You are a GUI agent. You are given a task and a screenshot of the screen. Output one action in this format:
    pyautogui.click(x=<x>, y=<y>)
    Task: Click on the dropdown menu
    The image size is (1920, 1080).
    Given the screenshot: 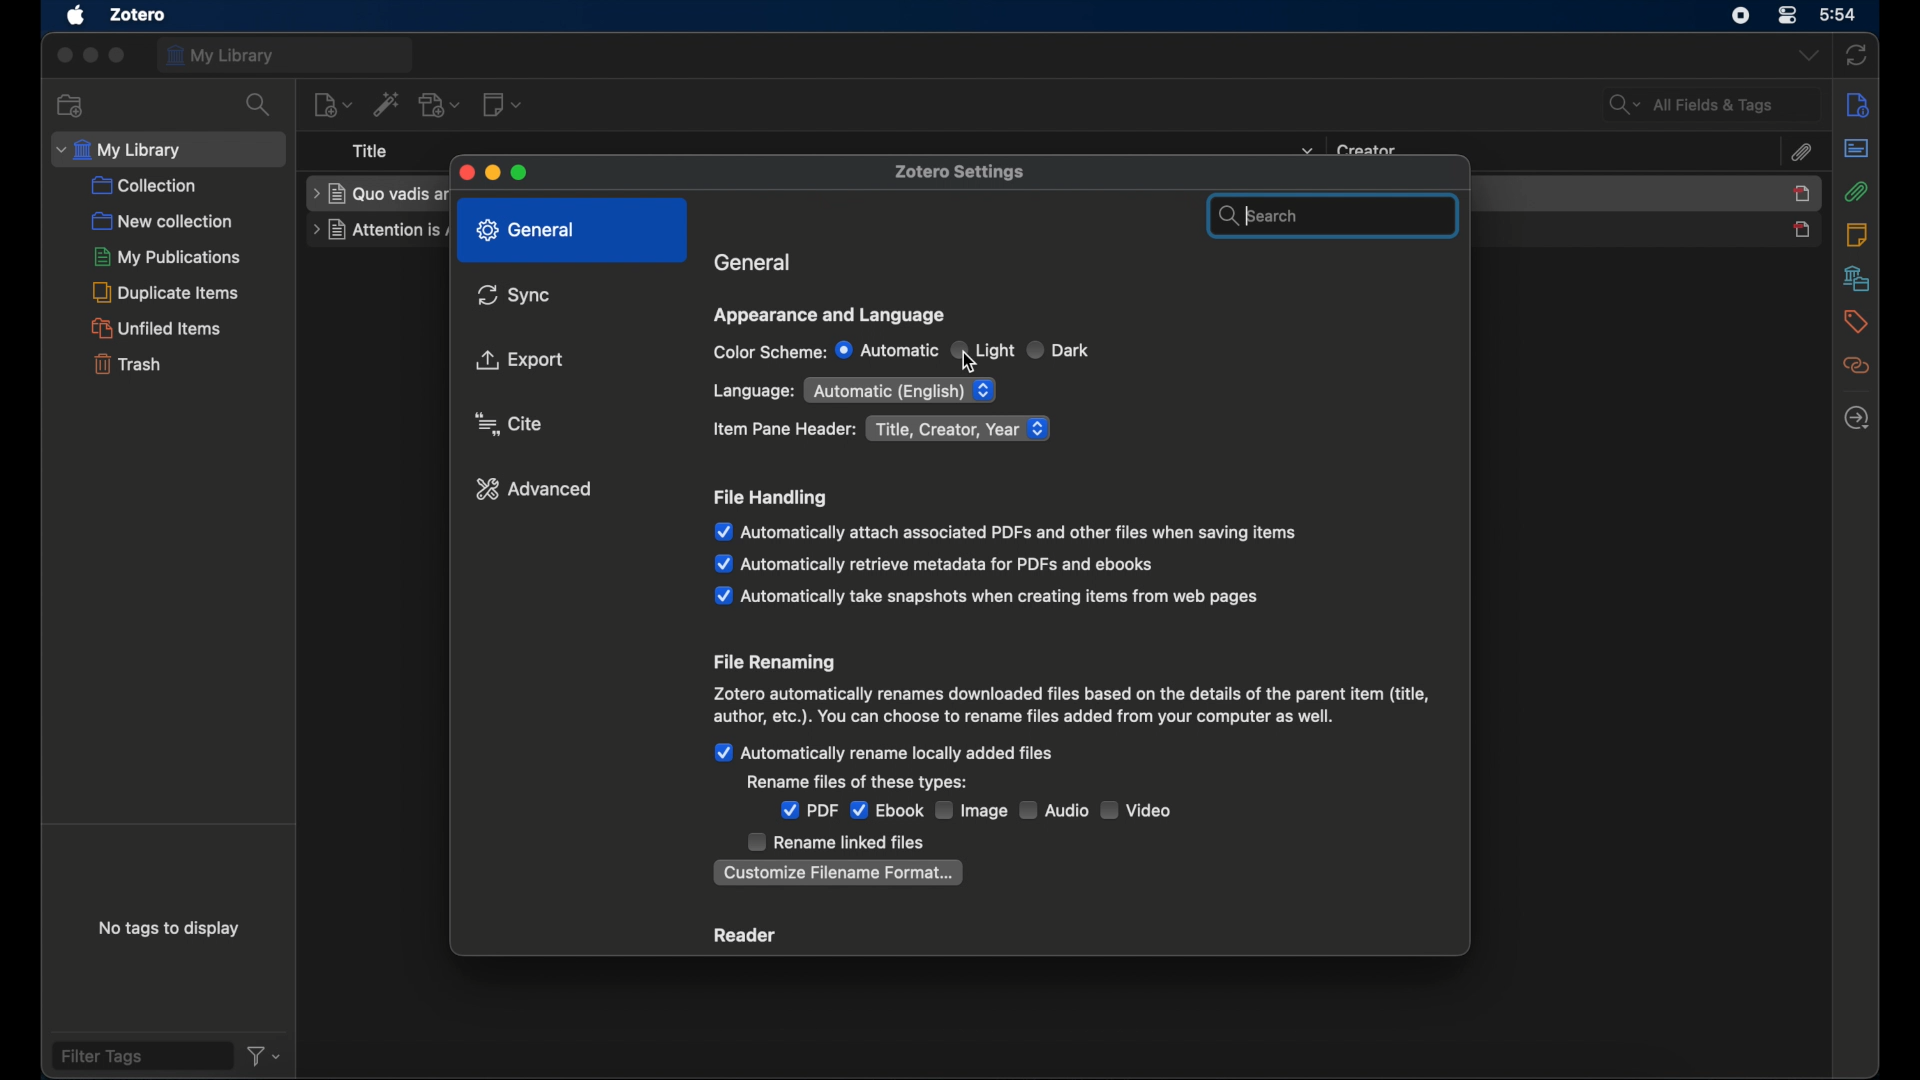 What is the action you would take?
    pyautogui.click(x=1807, y=57)
    